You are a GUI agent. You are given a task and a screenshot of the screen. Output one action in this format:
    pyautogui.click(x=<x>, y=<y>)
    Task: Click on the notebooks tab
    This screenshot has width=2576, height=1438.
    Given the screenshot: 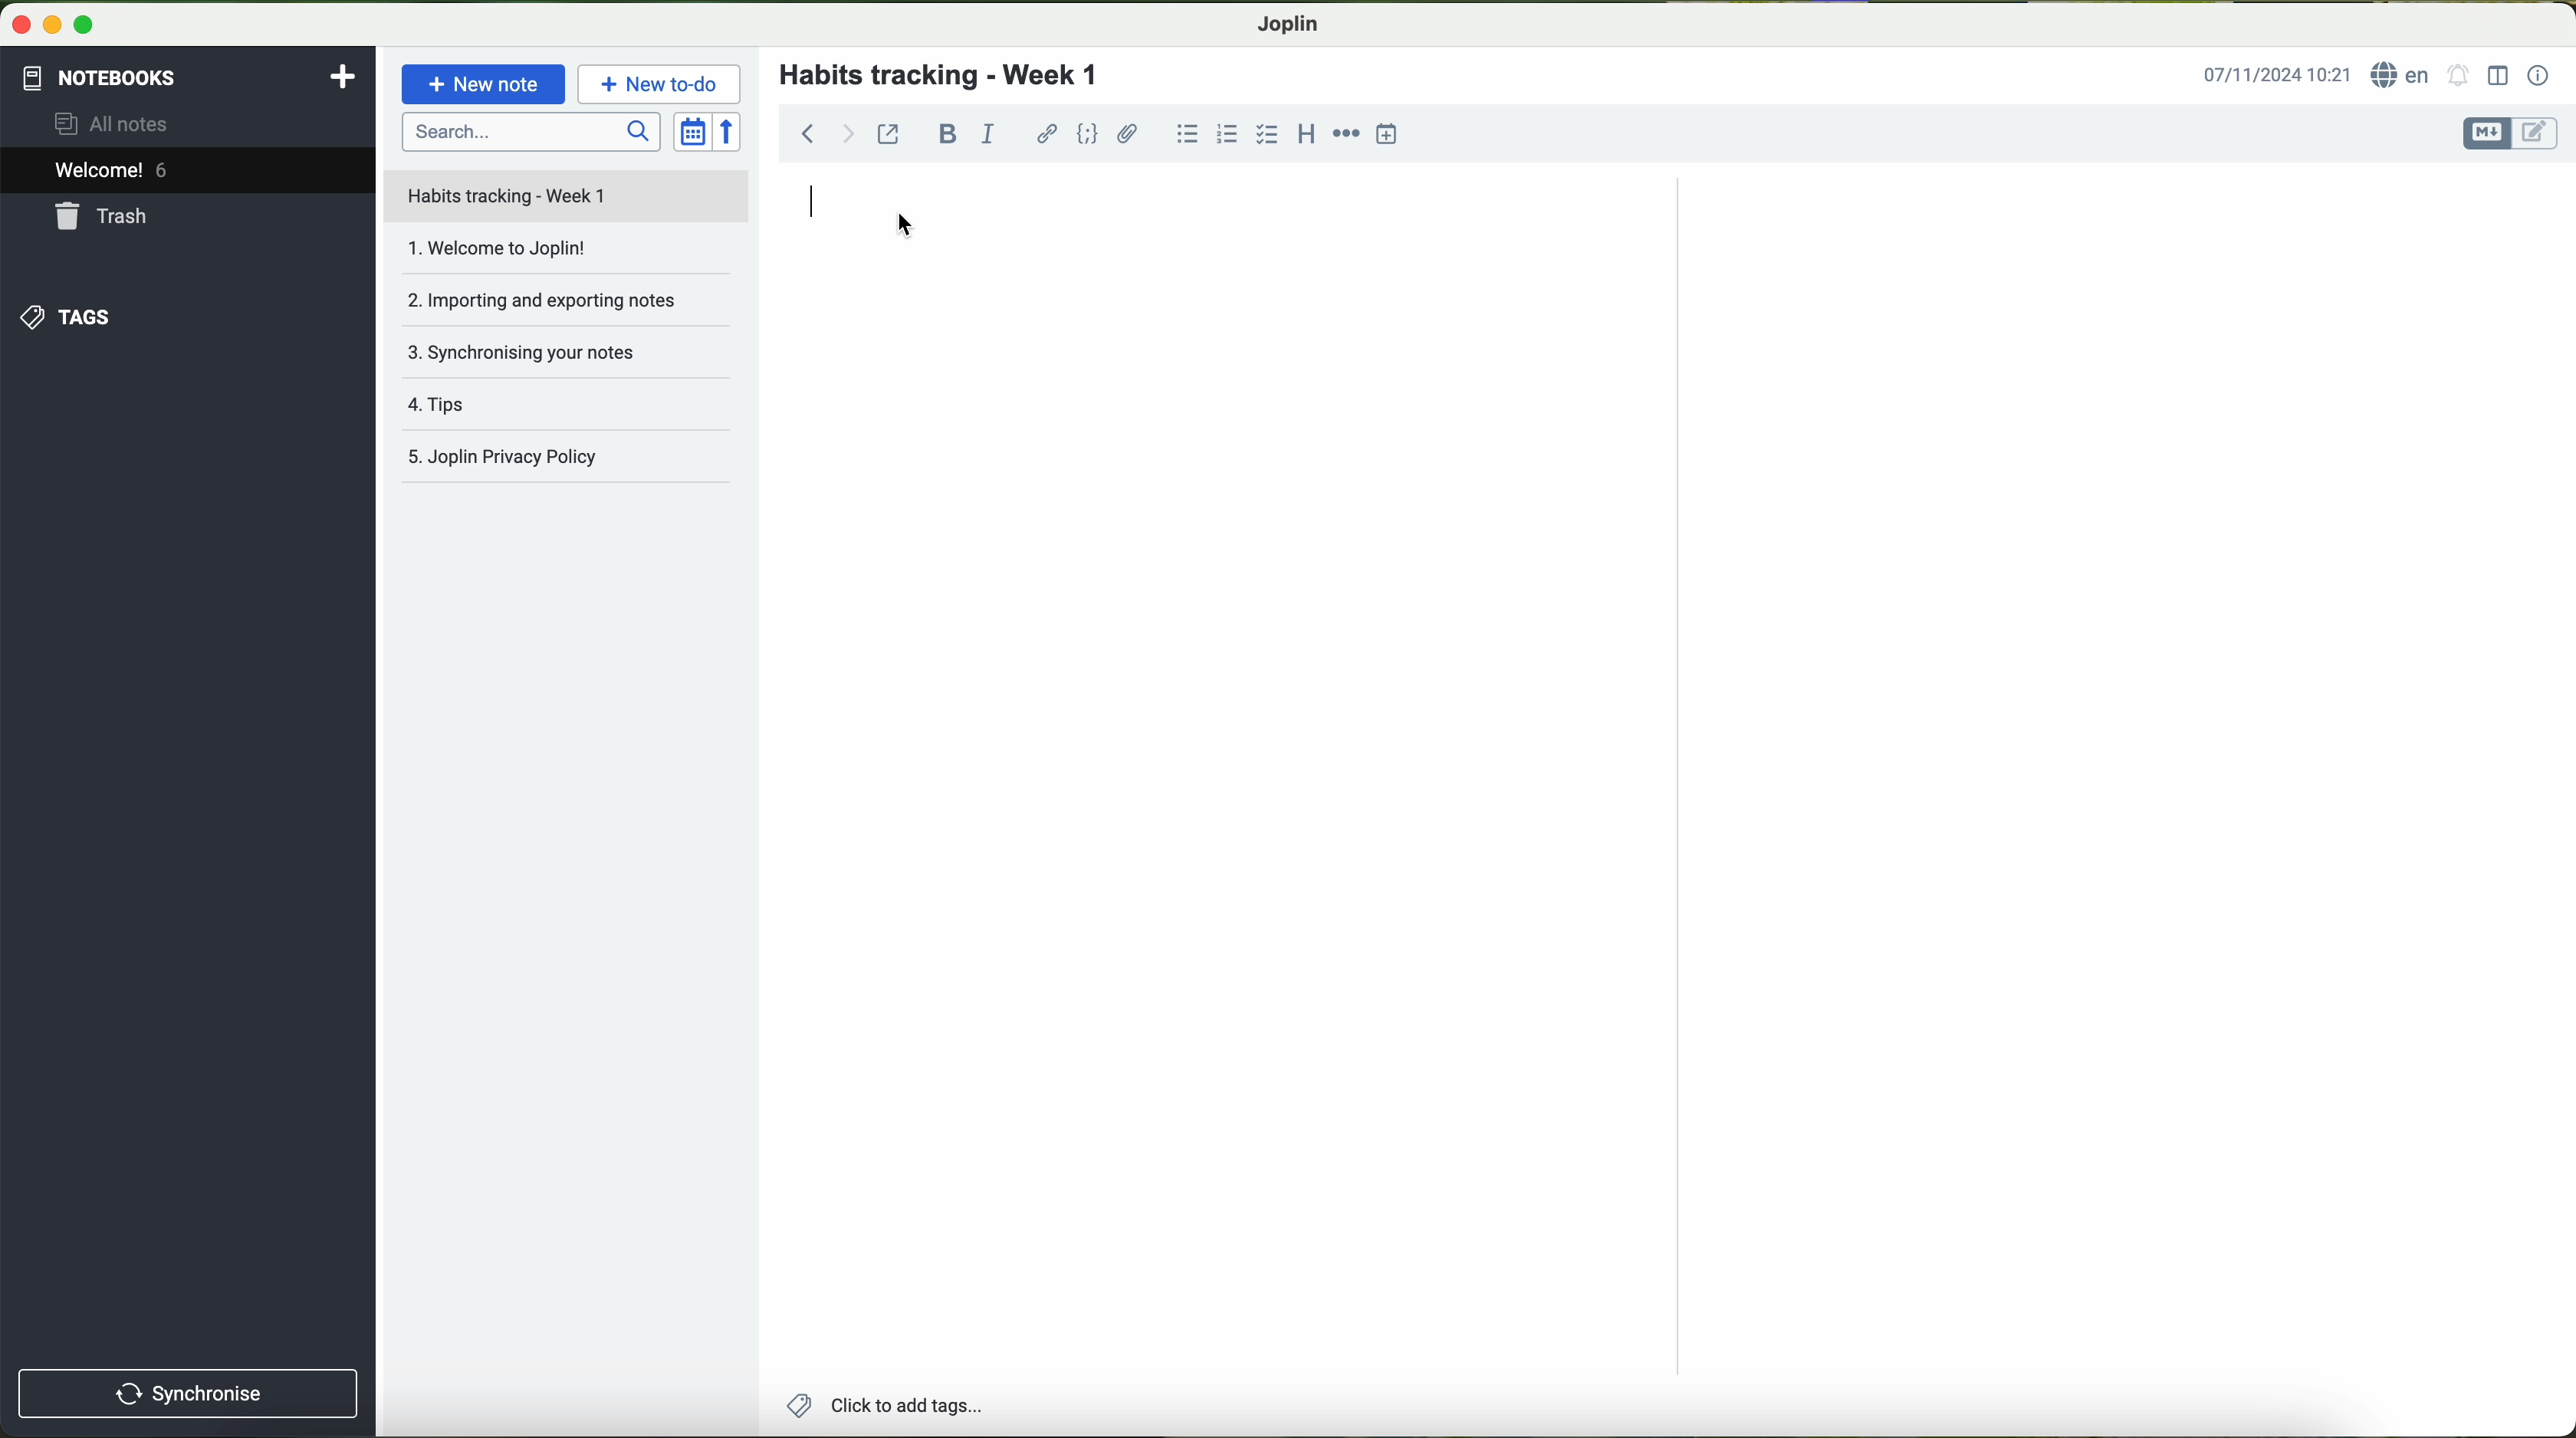 What is the action you would take?
    pyautogui.click(x=191, y=78)
    